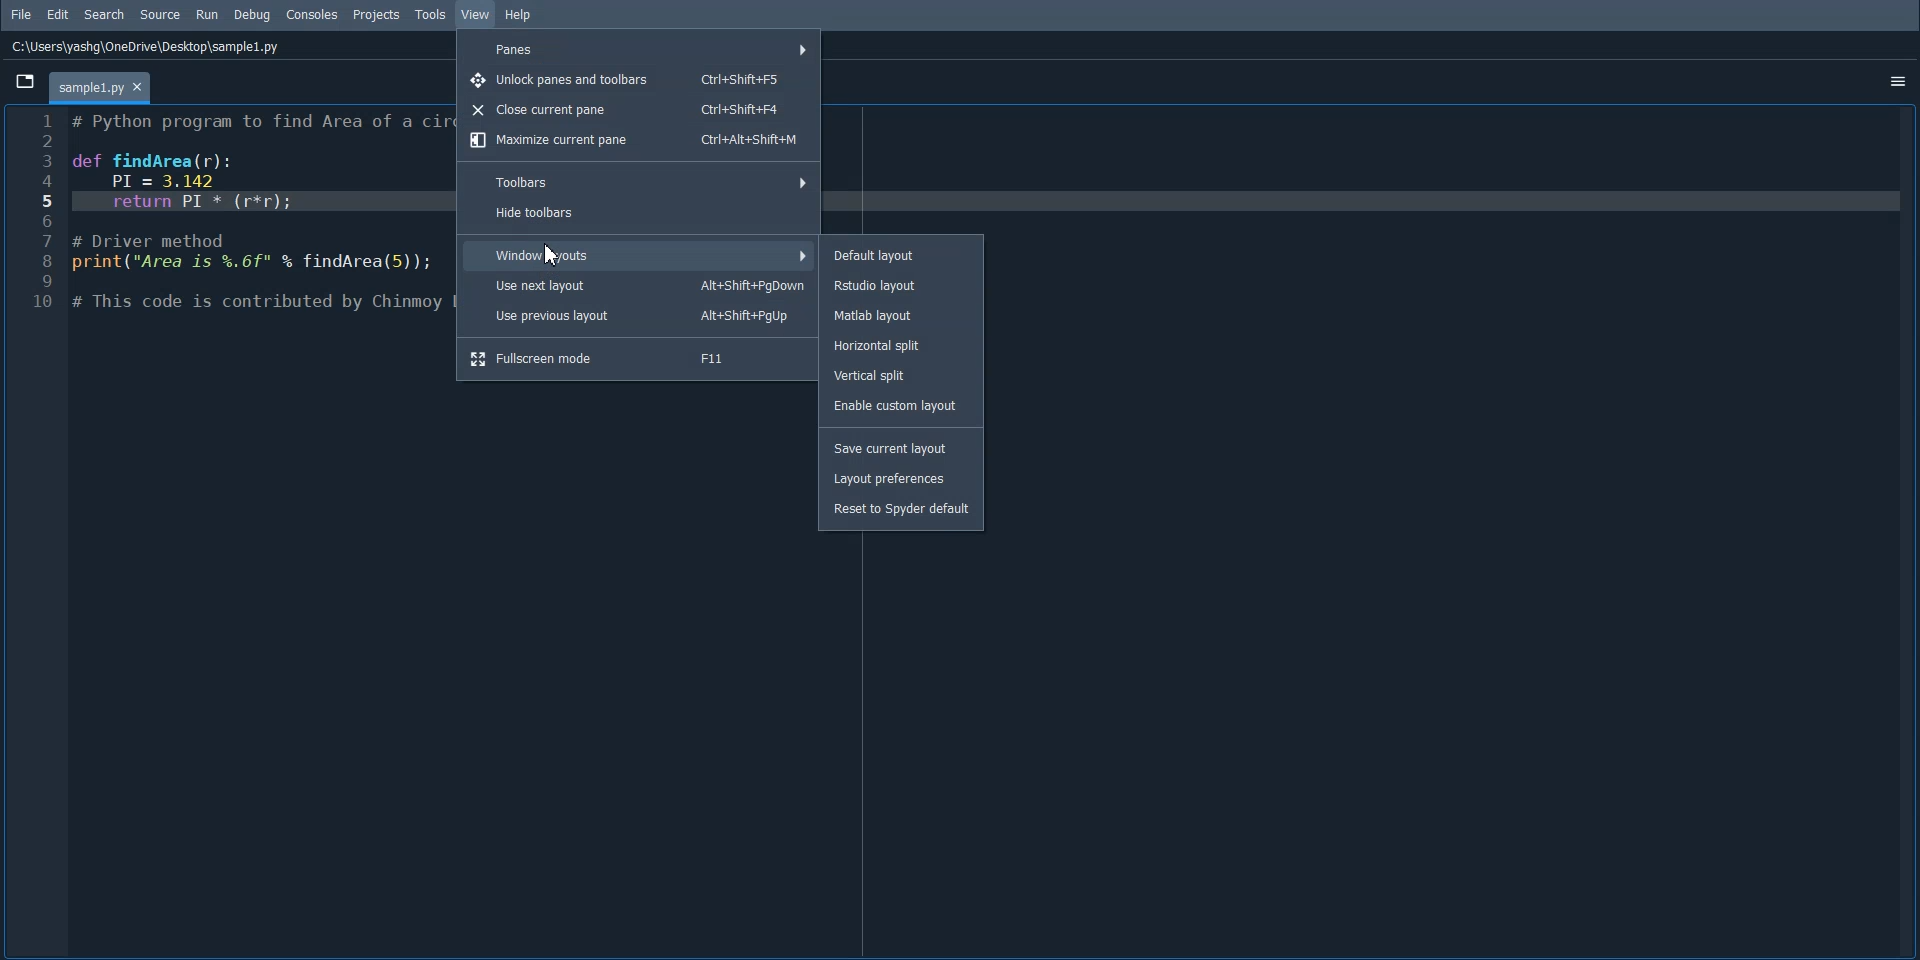  Describe the element at coordinates (105, 15) in the screenshot. I see `Search` at that location.